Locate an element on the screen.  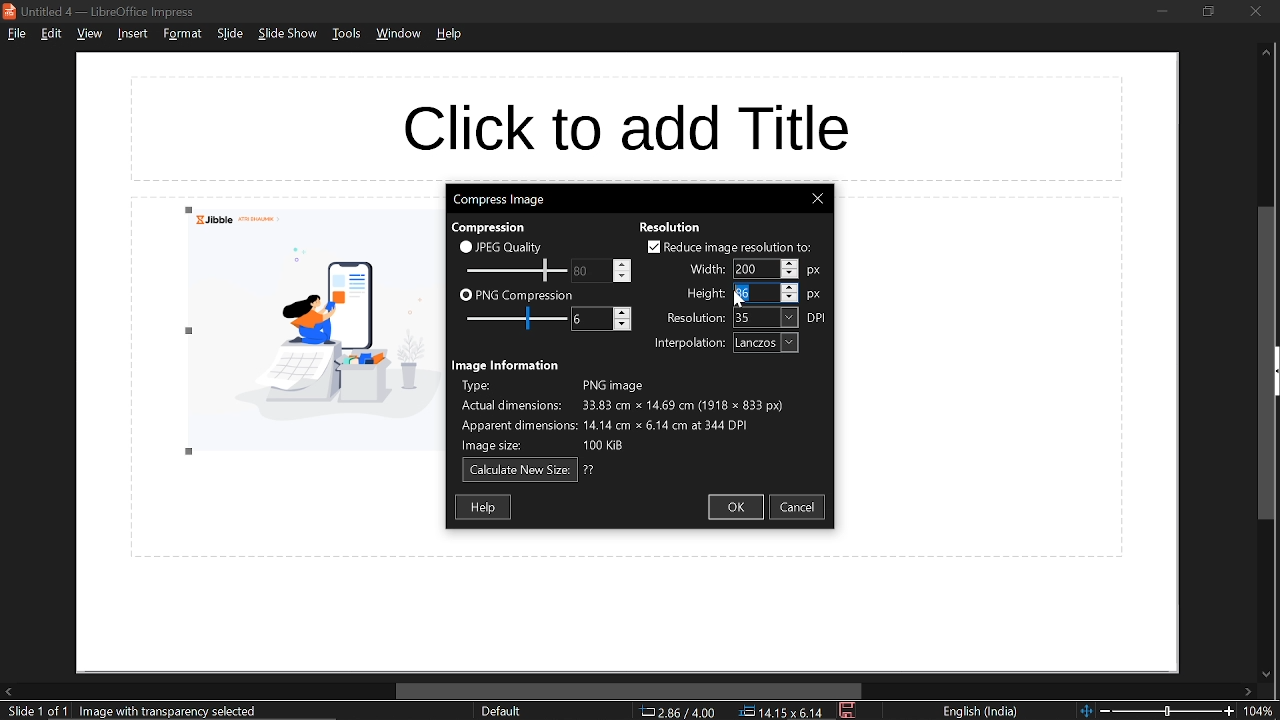
resolution is located at coordinates (671, 227).